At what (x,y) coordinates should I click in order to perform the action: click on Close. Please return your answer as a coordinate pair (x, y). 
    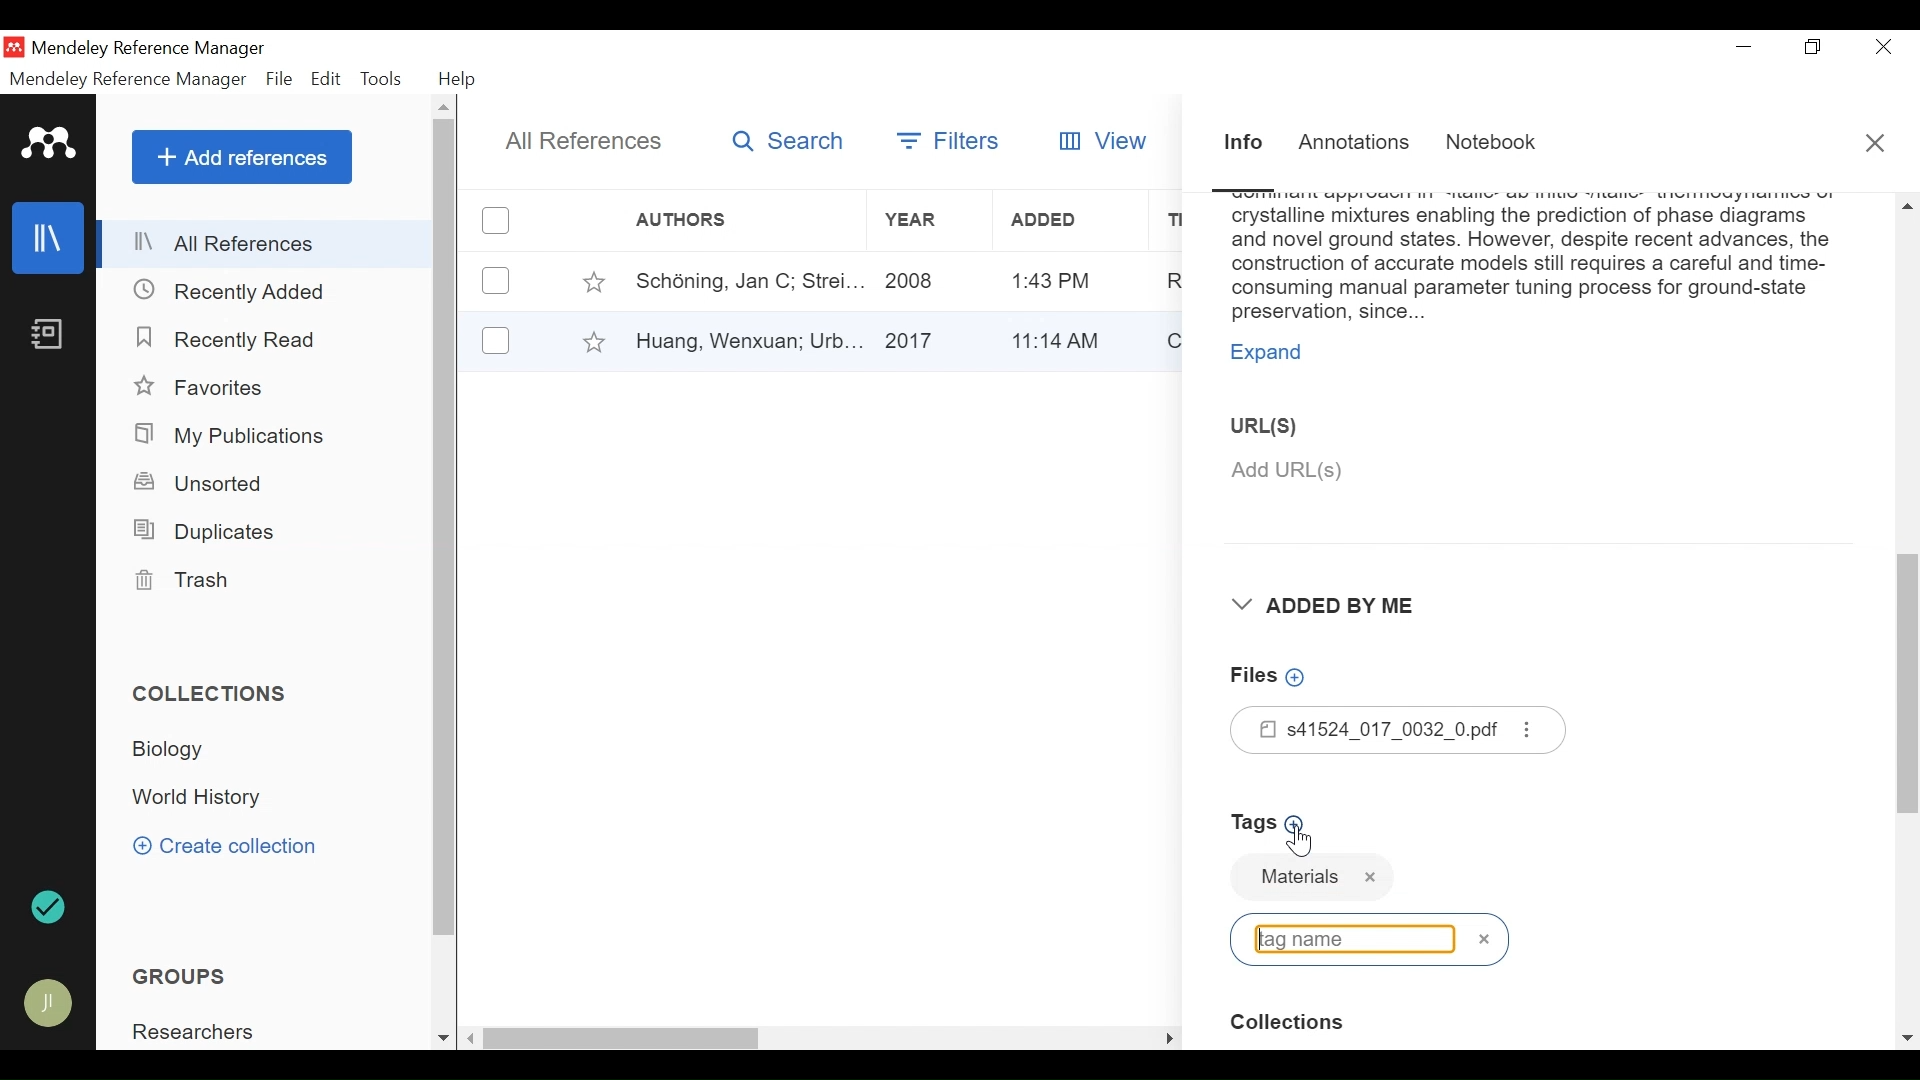
    Looking at the image, I should click on (1877, 144).